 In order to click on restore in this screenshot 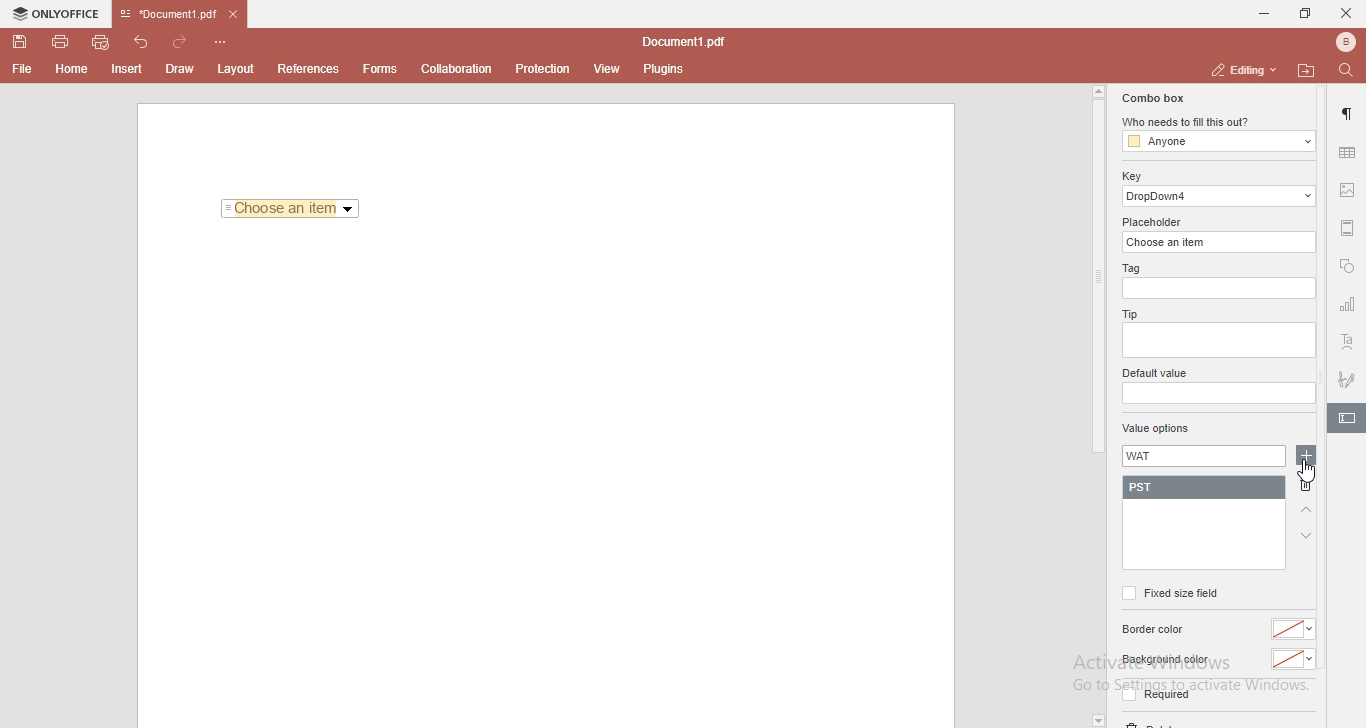, I will do `click(1304, 14)`.